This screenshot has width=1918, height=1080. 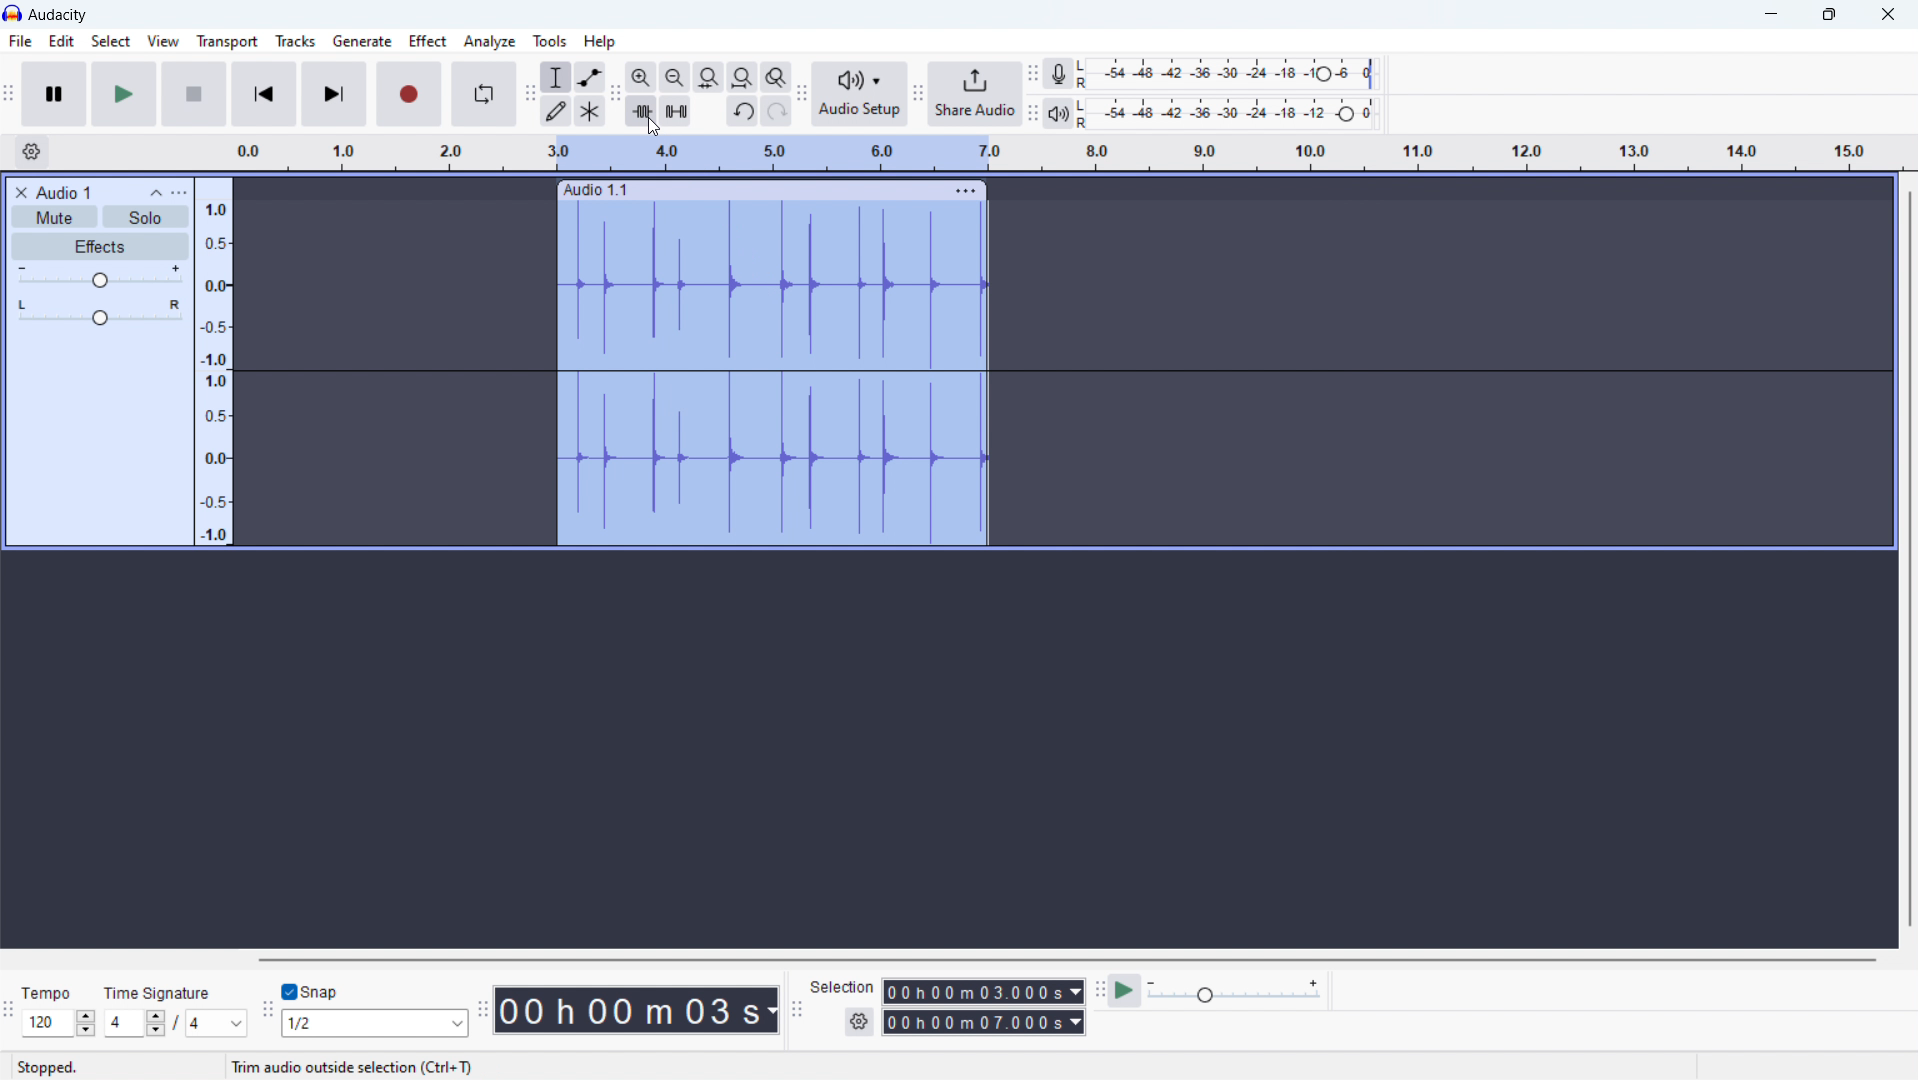 I want to click on timeline settings, so click(x=31, y=152).